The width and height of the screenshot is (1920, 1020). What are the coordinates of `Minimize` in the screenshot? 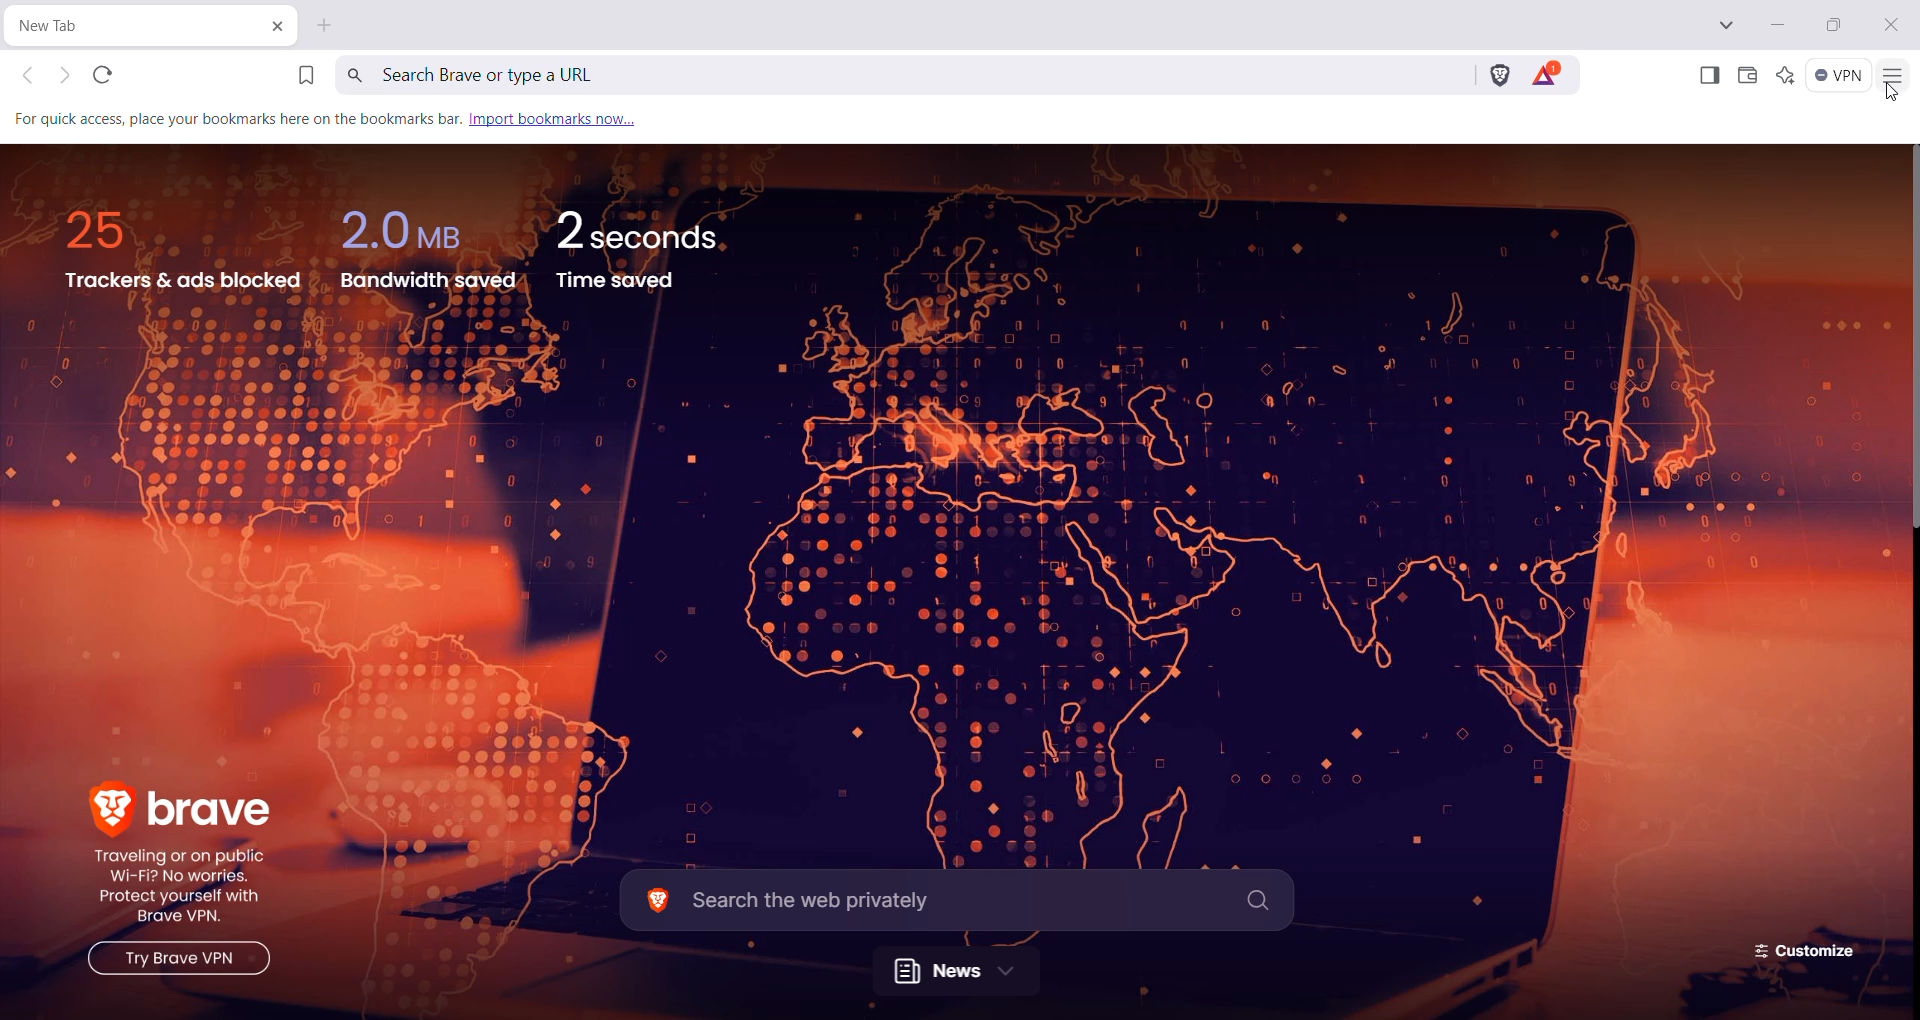 It's located at (1778, 24).